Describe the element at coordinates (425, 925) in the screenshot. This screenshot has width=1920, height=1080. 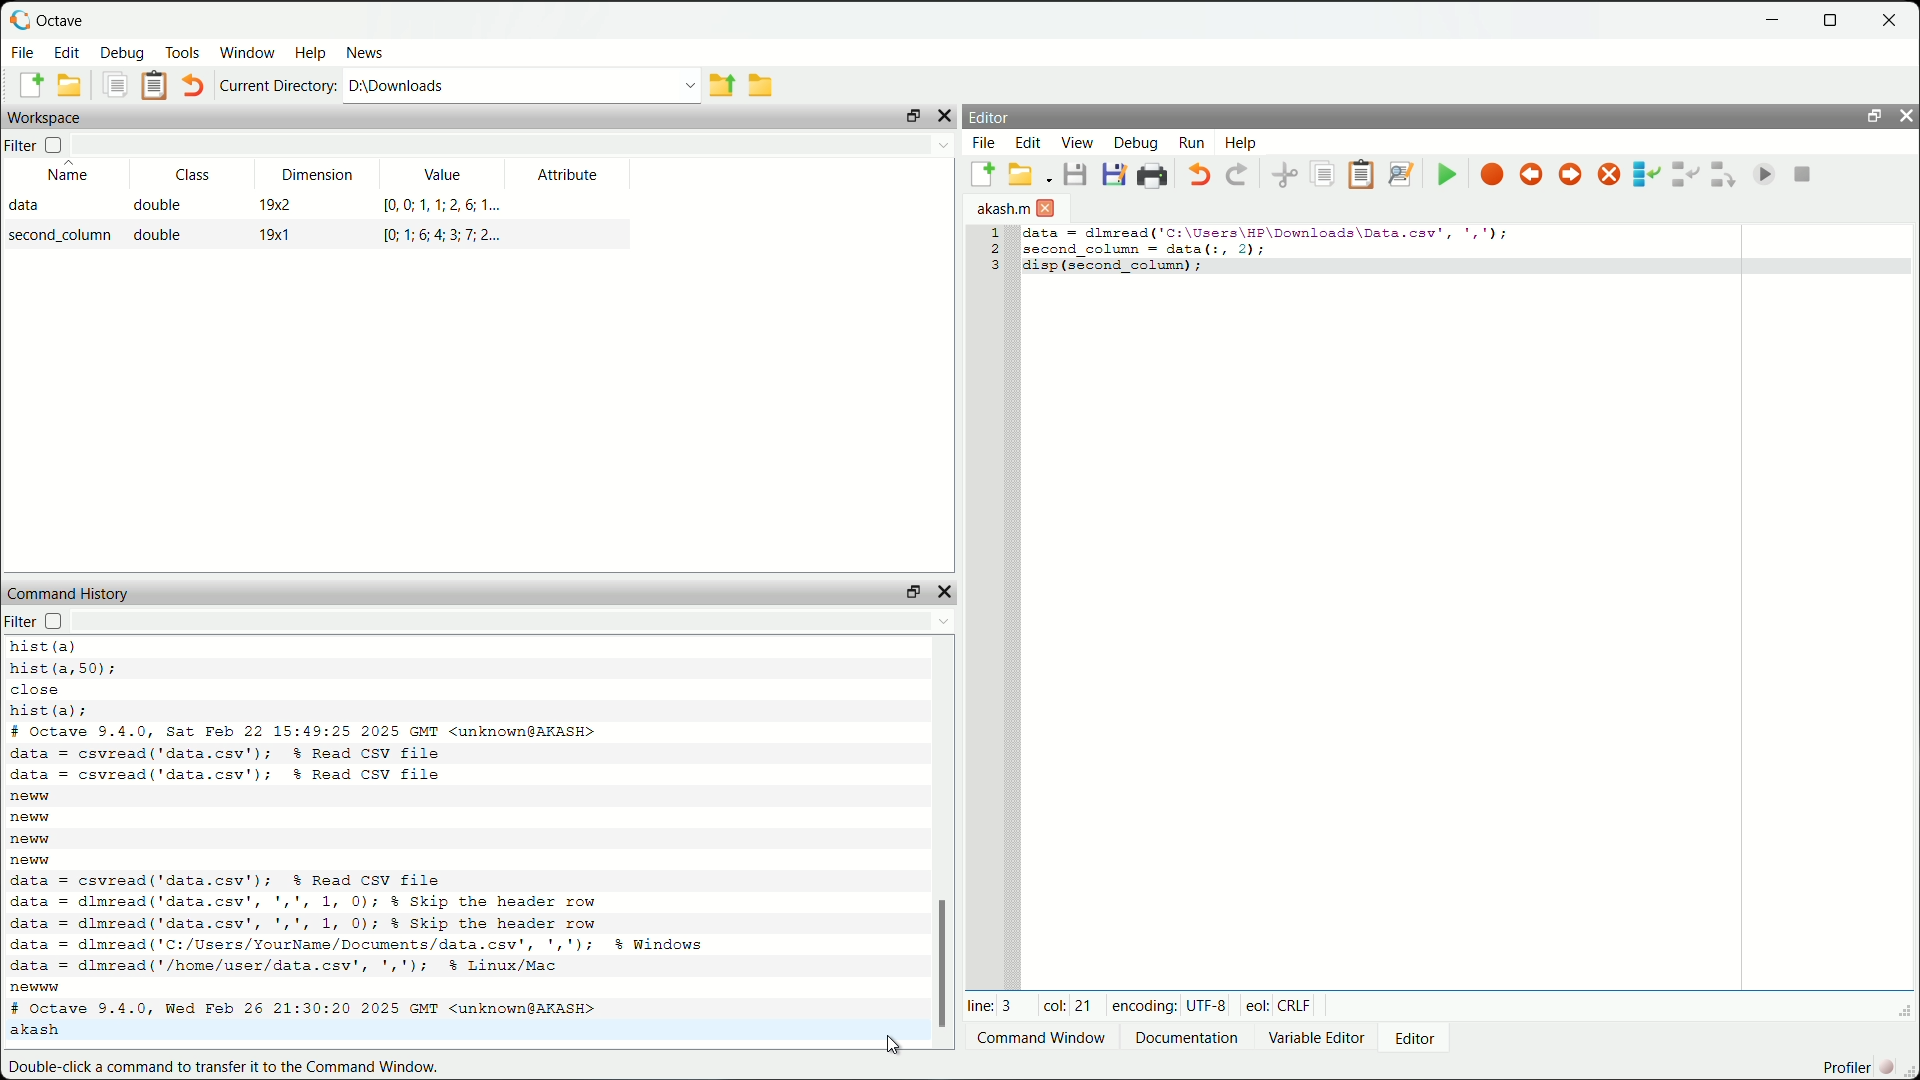
I see `code to read csv` at that location.